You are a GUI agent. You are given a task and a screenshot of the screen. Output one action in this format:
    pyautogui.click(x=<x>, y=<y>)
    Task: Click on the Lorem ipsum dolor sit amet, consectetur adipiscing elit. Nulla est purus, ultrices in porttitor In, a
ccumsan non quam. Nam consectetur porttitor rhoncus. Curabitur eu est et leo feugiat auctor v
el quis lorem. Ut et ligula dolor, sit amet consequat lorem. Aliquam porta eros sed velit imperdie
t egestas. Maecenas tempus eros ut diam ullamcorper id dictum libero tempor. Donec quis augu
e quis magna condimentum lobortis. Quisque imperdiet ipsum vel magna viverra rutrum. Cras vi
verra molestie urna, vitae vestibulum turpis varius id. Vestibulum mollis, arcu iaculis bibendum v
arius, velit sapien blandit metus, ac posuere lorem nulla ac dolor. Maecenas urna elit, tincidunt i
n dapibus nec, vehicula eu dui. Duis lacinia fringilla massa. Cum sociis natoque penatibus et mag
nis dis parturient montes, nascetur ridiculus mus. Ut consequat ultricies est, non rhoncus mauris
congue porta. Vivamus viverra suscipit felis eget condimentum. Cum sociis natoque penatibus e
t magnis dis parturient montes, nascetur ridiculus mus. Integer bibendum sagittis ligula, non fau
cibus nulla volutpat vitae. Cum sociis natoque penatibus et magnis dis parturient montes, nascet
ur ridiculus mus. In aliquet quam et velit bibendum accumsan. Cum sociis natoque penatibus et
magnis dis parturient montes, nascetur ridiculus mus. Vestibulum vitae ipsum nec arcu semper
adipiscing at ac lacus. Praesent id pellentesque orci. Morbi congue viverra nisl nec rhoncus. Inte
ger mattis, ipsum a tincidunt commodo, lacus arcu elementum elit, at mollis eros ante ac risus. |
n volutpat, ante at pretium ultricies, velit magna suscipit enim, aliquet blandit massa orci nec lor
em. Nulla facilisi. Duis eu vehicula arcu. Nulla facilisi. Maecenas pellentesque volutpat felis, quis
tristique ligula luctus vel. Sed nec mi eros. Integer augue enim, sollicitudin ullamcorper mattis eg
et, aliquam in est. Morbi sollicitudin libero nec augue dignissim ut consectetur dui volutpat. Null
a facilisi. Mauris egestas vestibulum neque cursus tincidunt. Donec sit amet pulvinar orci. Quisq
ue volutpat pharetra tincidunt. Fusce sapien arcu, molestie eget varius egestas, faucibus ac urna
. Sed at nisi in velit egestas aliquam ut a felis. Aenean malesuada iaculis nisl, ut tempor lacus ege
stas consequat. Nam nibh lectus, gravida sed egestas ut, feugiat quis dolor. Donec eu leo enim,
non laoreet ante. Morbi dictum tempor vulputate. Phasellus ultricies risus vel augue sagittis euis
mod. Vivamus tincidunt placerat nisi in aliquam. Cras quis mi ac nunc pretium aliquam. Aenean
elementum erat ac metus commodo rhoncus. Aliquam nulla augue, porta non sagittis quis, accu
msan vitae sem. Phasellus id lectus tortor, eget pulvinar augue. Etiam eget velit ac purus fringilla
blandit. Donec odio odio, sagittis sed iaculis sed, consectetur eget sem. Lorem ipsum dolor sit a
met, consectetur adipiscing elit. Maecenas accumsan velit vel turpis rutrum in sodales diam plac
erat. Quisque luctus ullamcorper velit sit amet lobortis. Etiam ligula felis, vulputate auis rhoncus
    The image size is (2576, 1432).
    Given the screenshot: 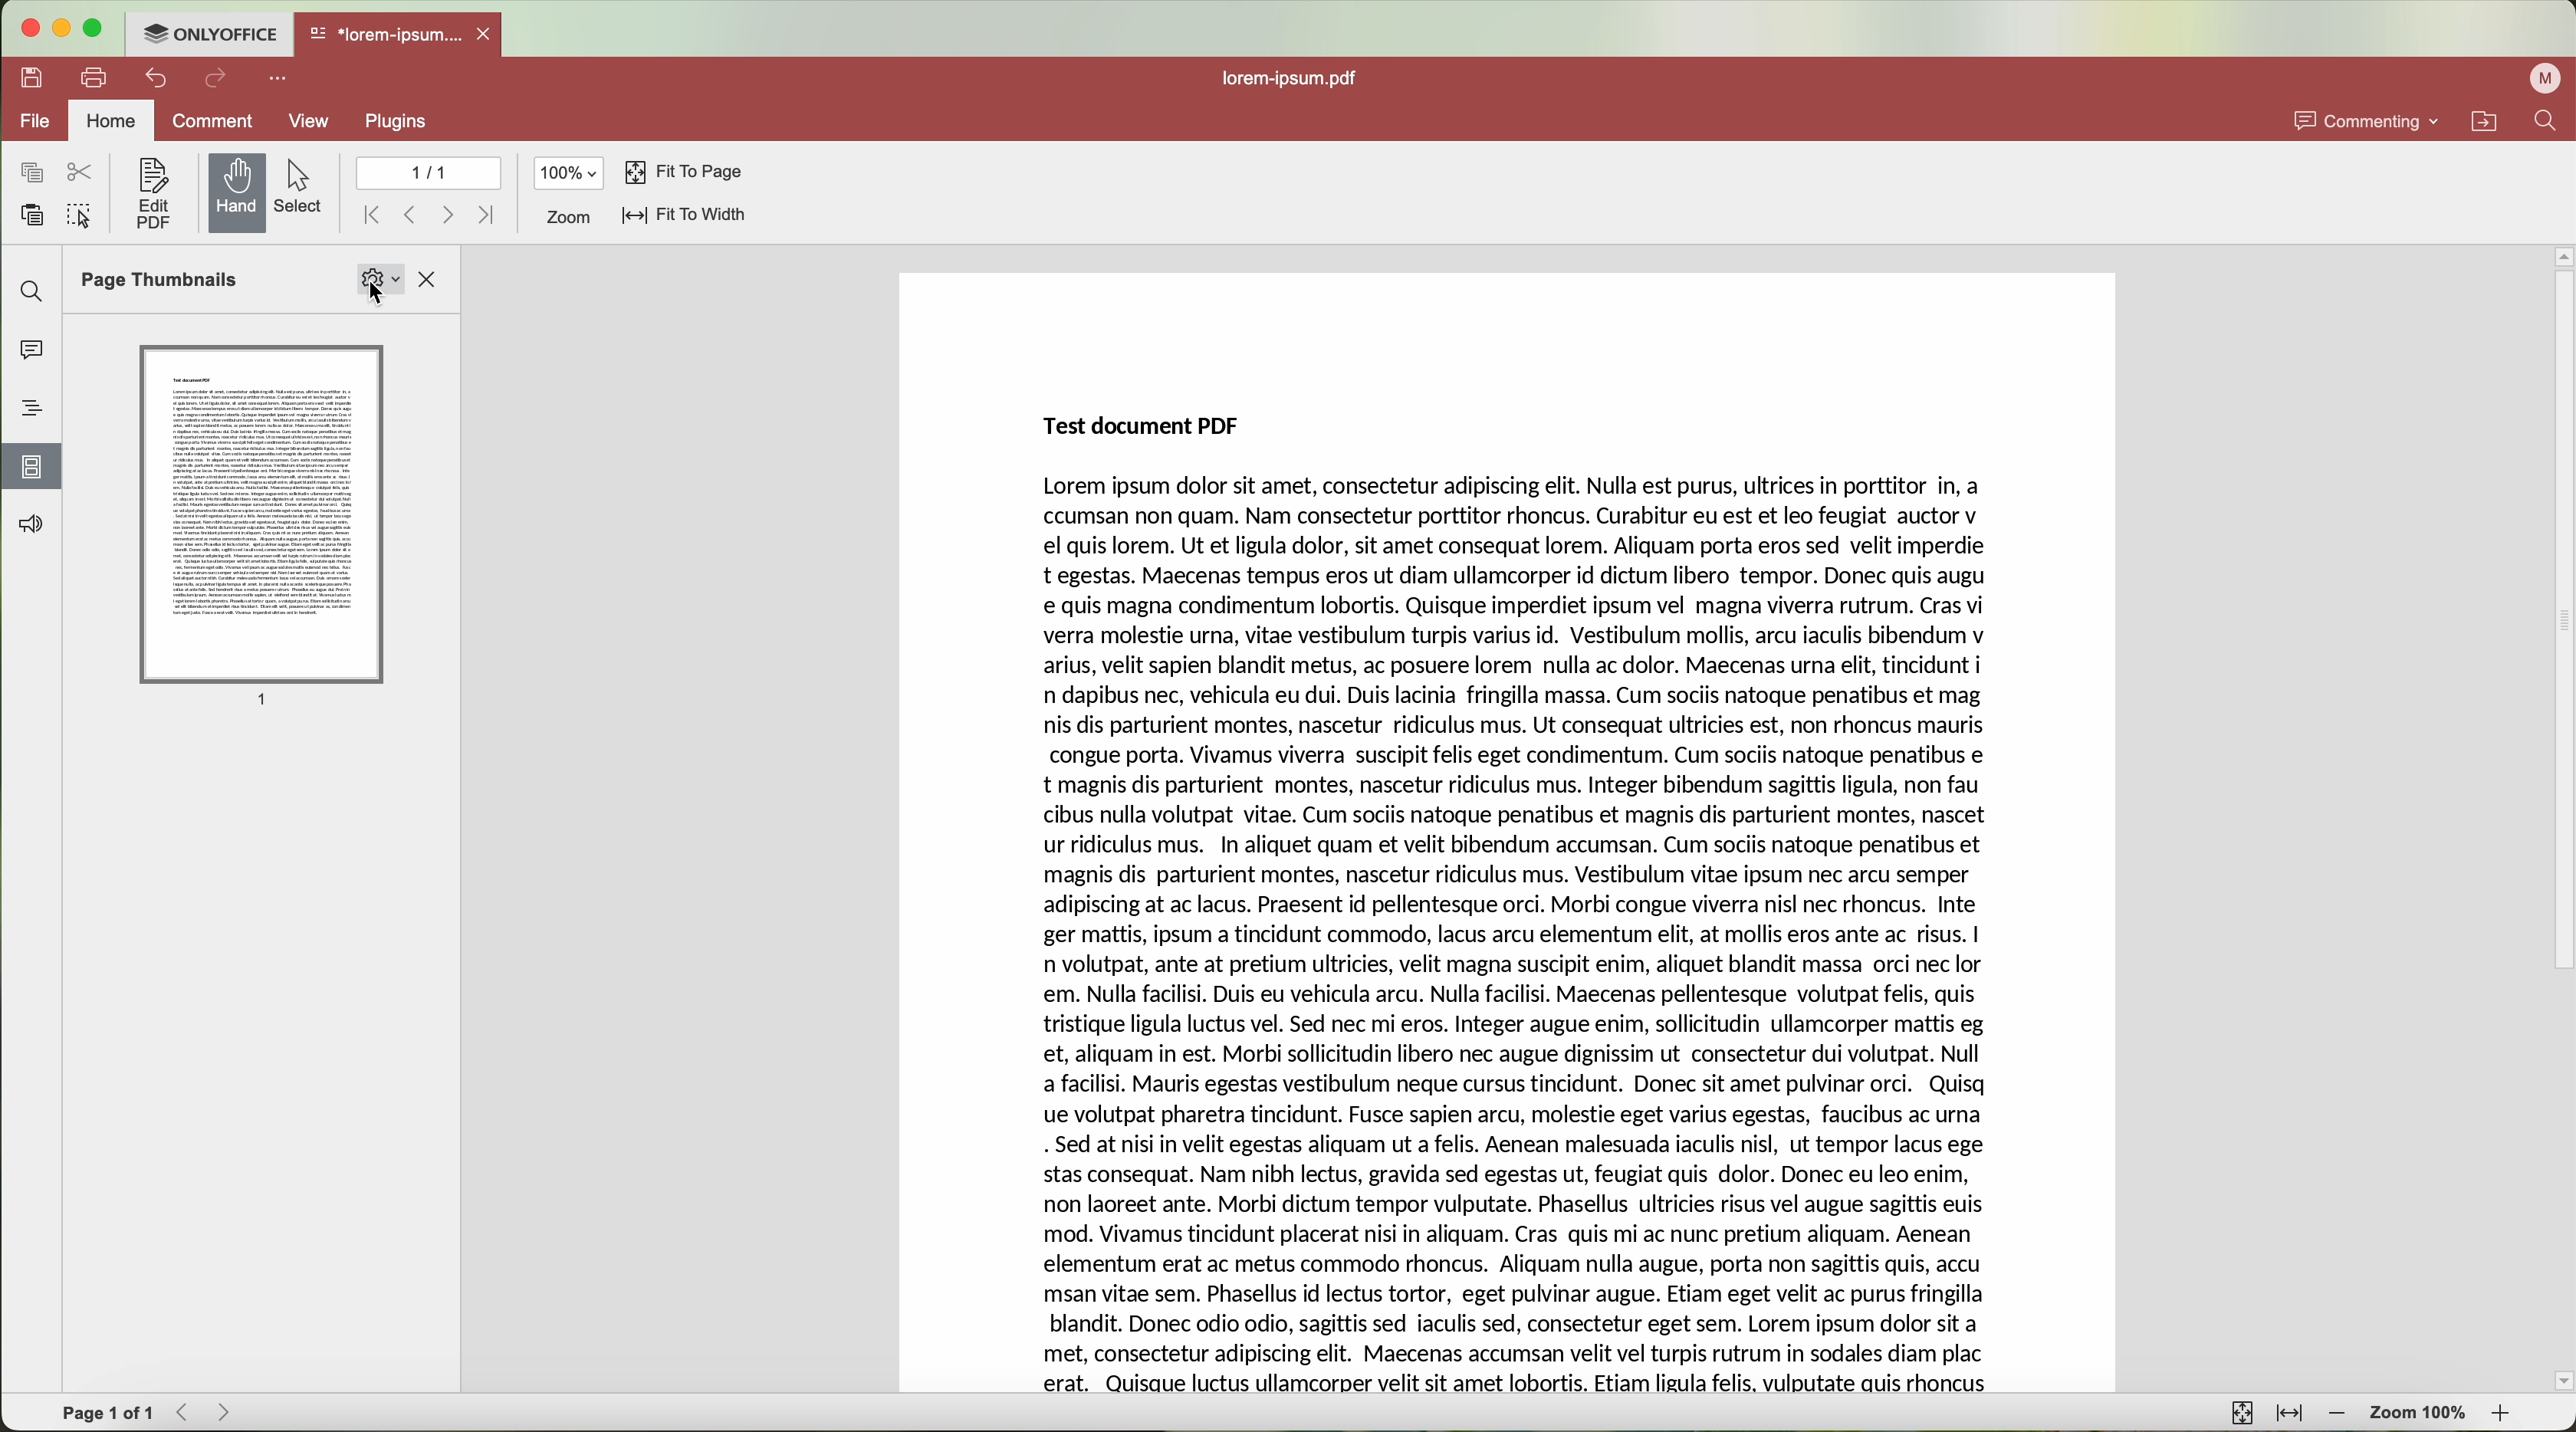 What is the action you would take?
    pyautogui.click(x=1514, y=935)
    